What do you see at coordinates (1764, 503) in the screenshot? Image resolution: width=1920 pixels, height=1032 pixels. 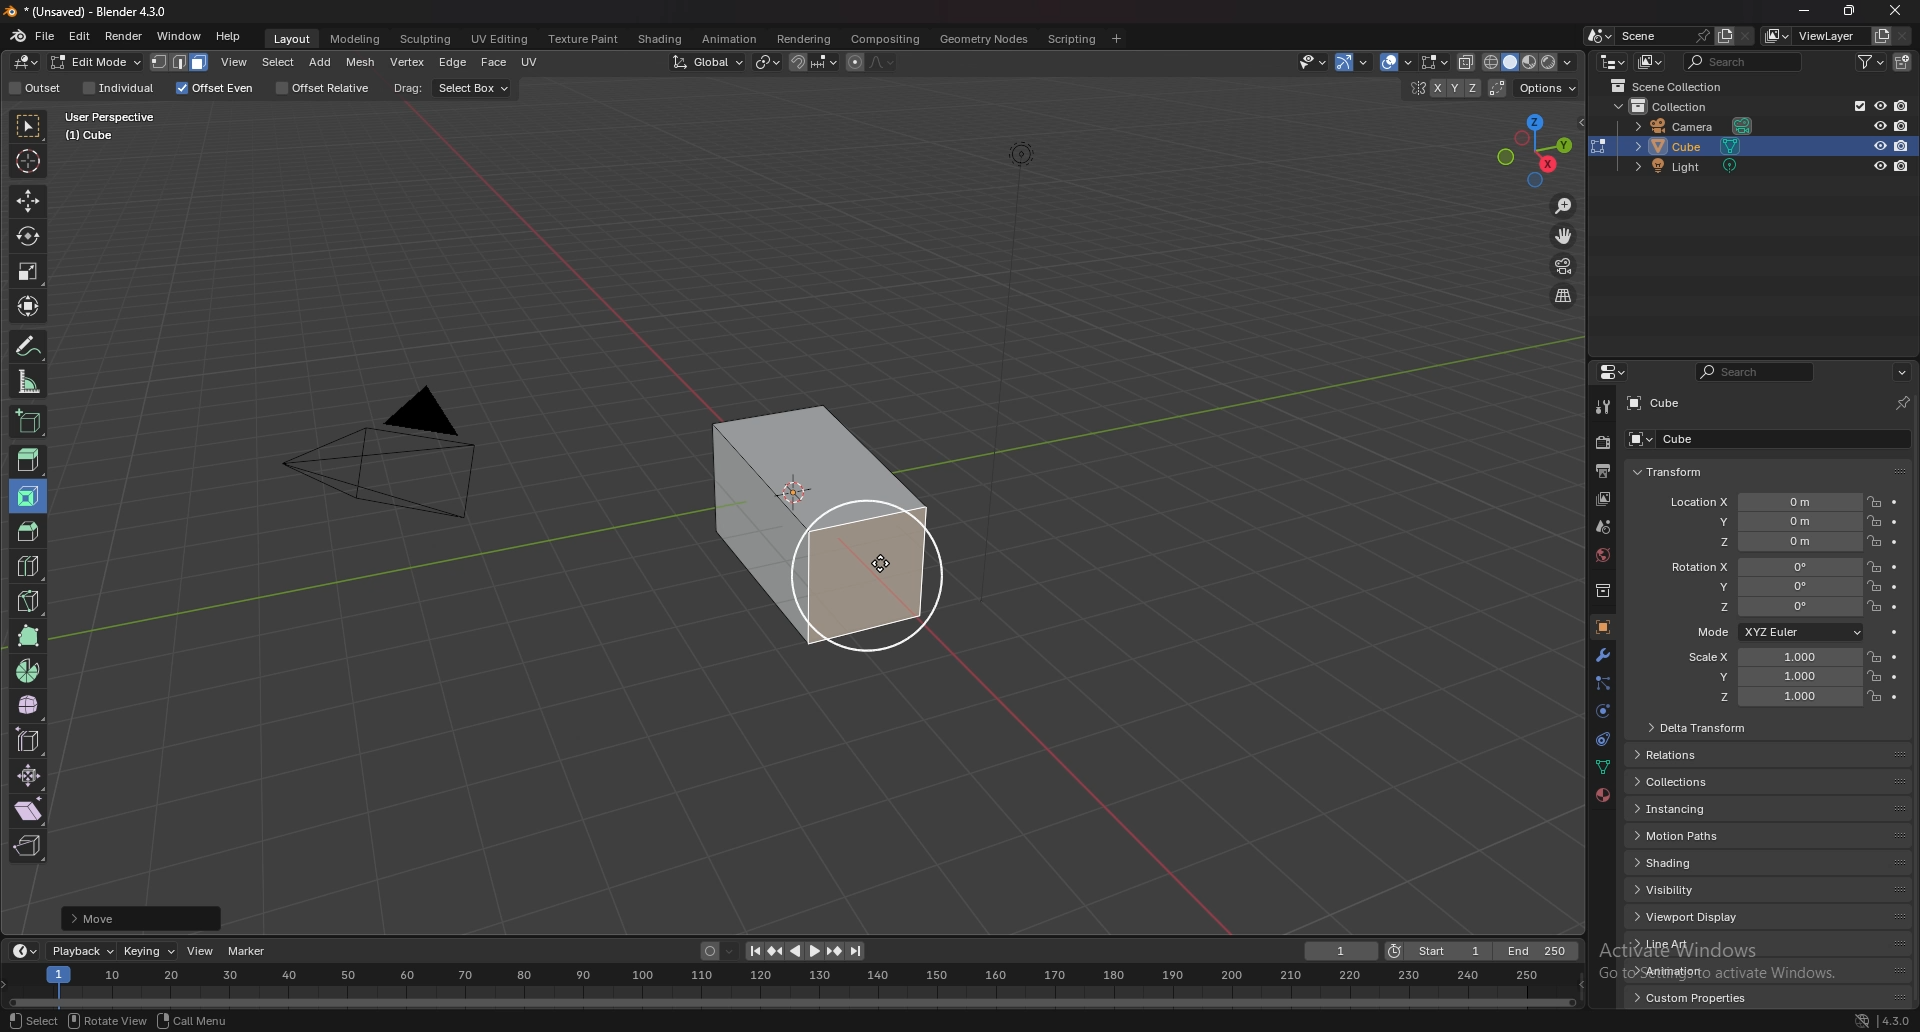 I see `location x` at bounding box center [1764, 503].